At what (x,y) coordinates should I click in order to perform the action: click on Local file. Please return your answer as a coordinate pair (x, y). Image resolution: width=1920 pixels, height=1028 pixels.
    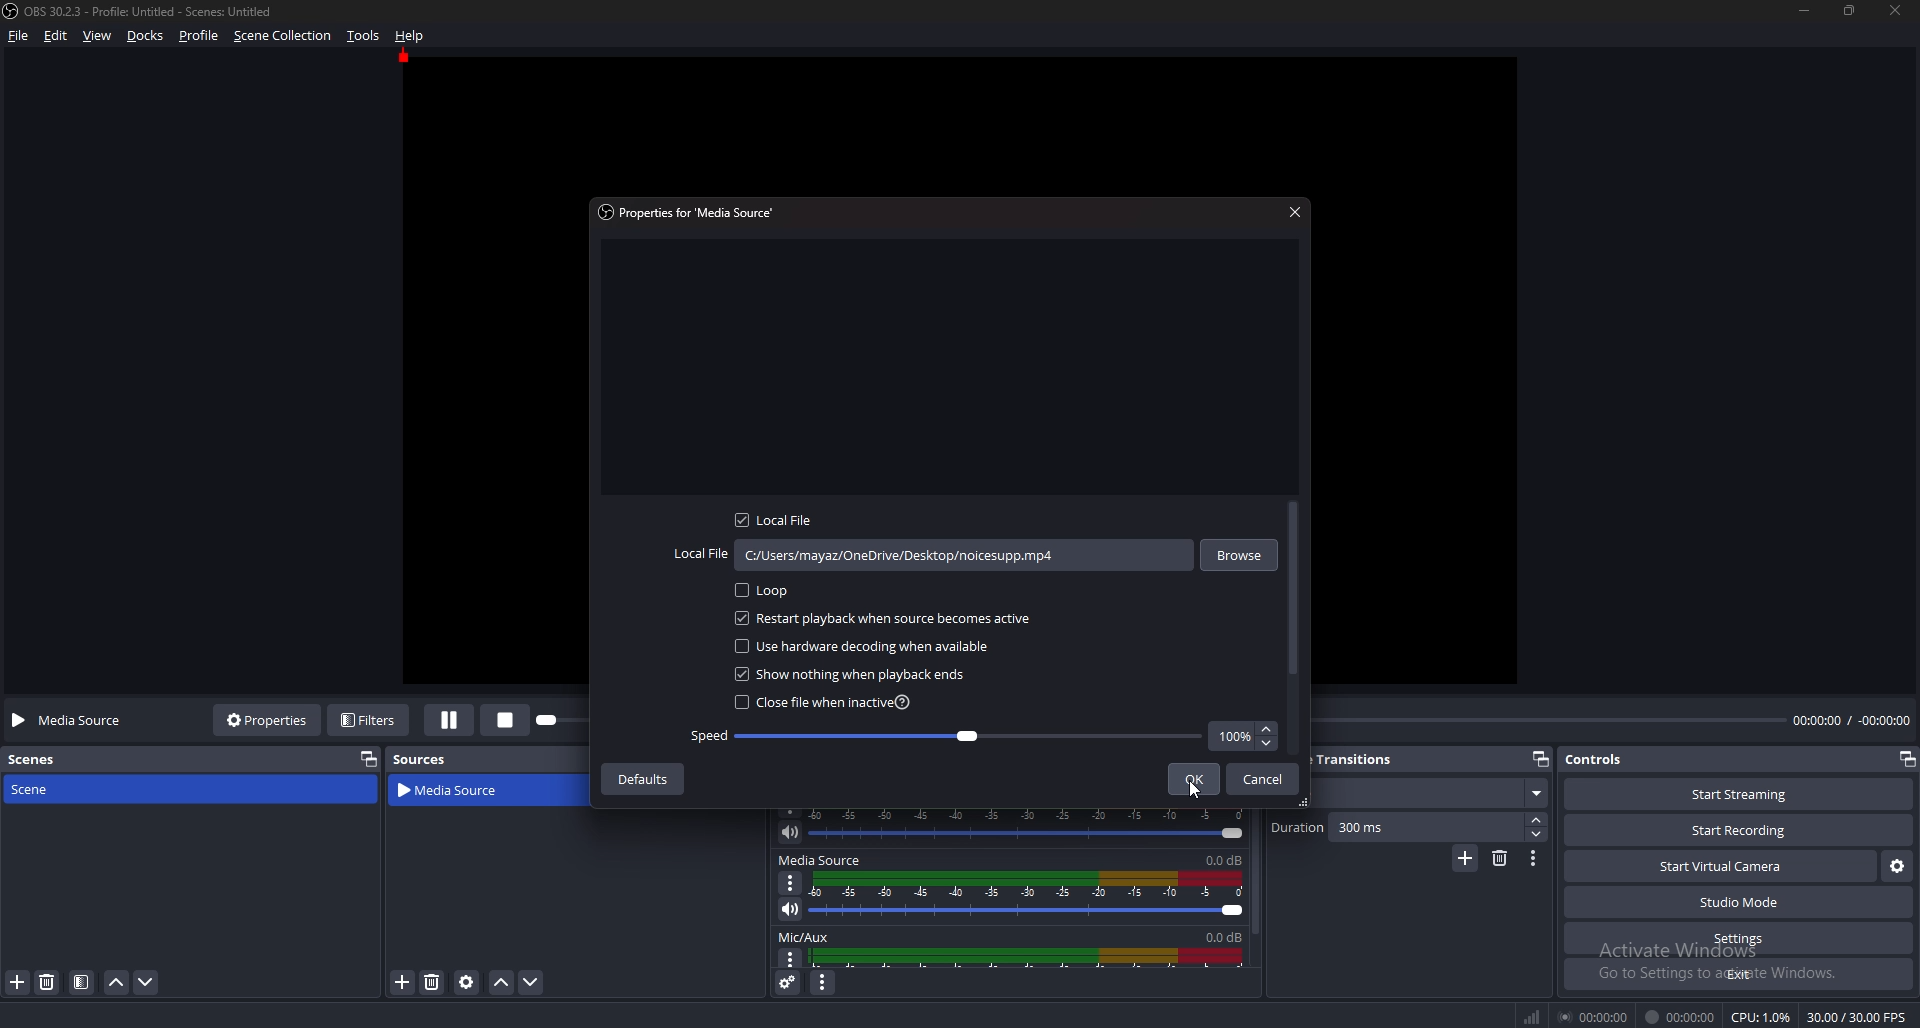
    Looking at the image, I should click on (781, 520).